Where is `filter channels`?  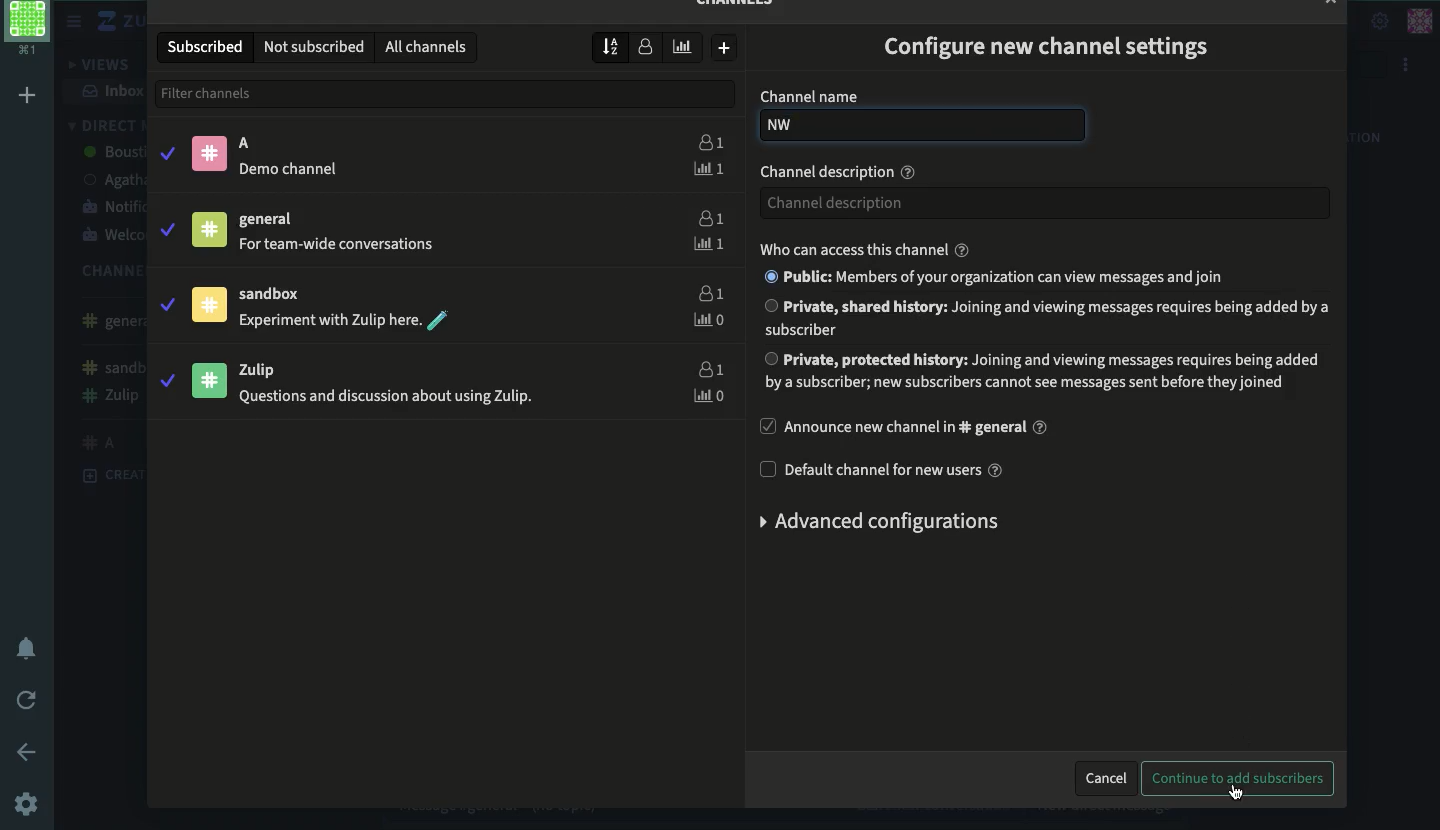
filter channels is located at coordinates (444, 94).